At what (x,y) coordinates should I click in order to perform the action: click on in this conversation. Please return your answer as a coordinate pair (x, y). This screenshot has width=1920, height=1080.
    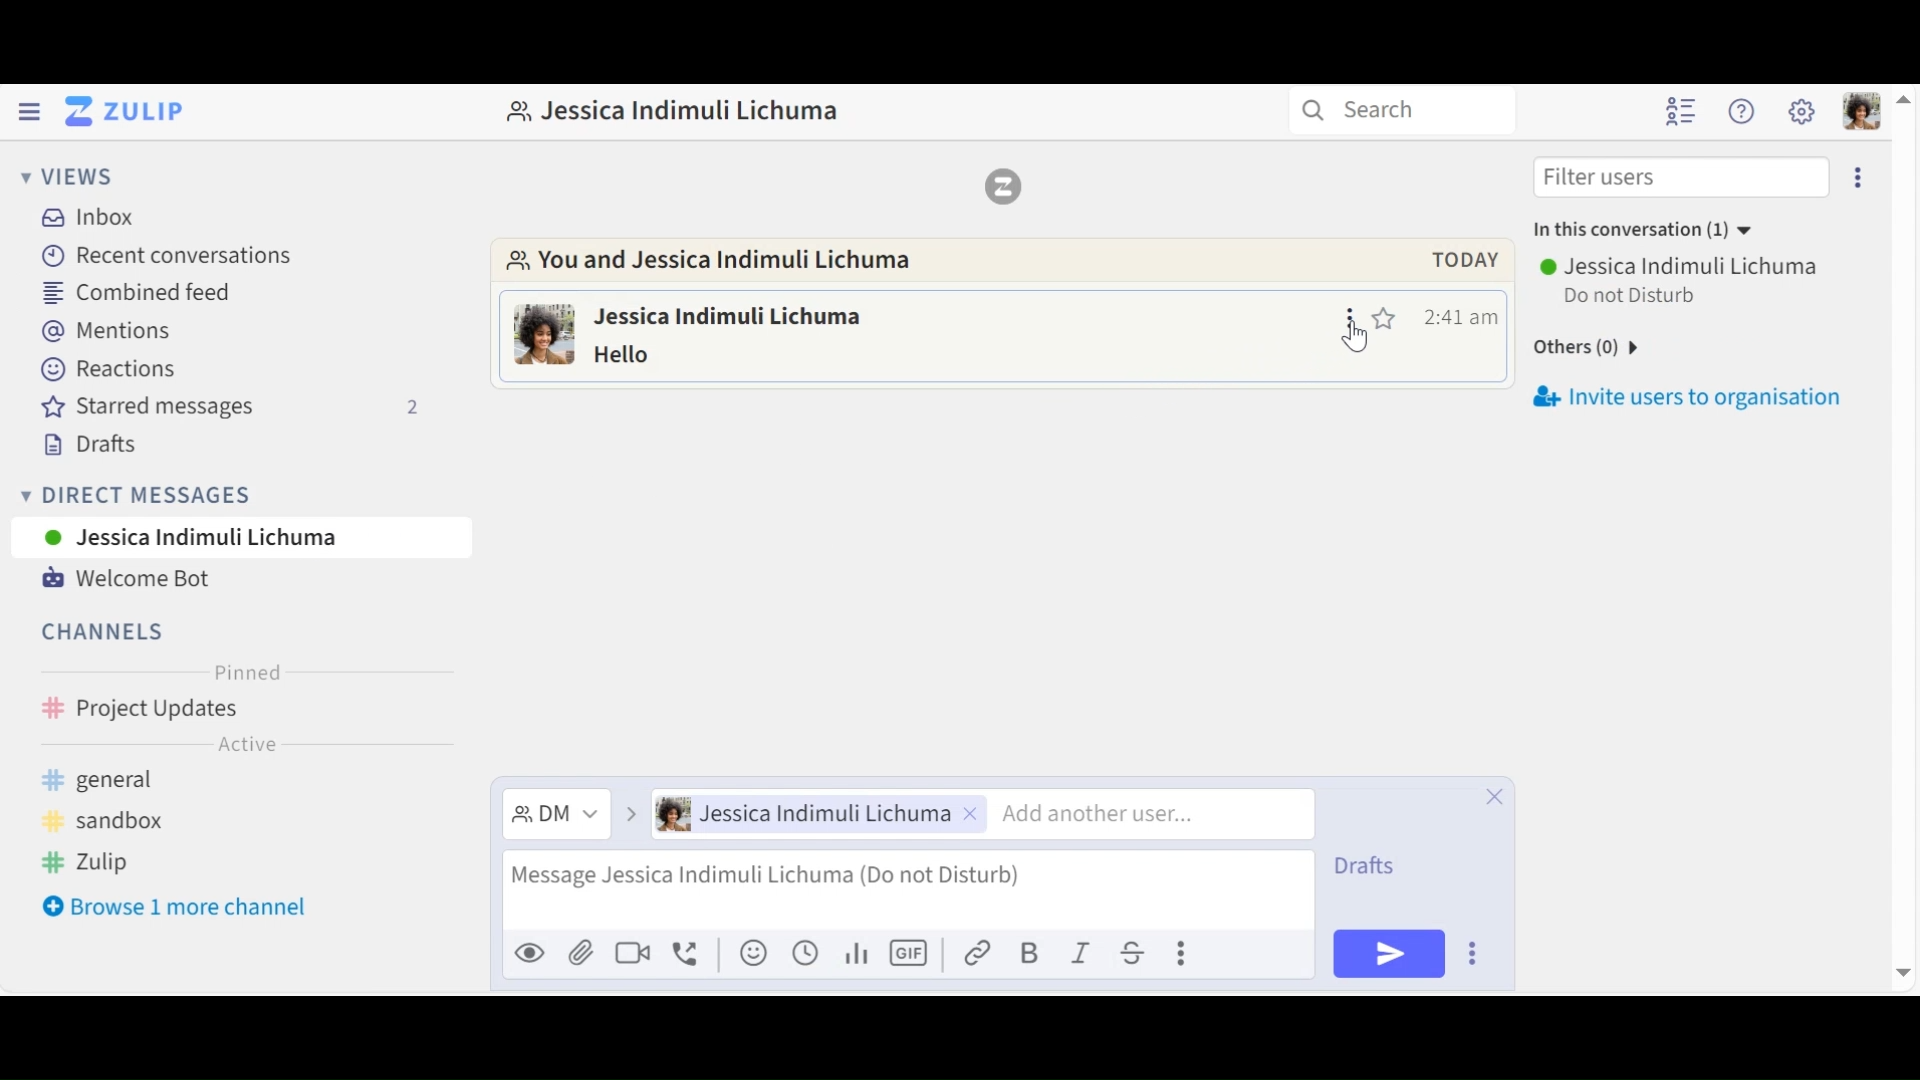
    Looking at the image, I should click on (1636, 233).